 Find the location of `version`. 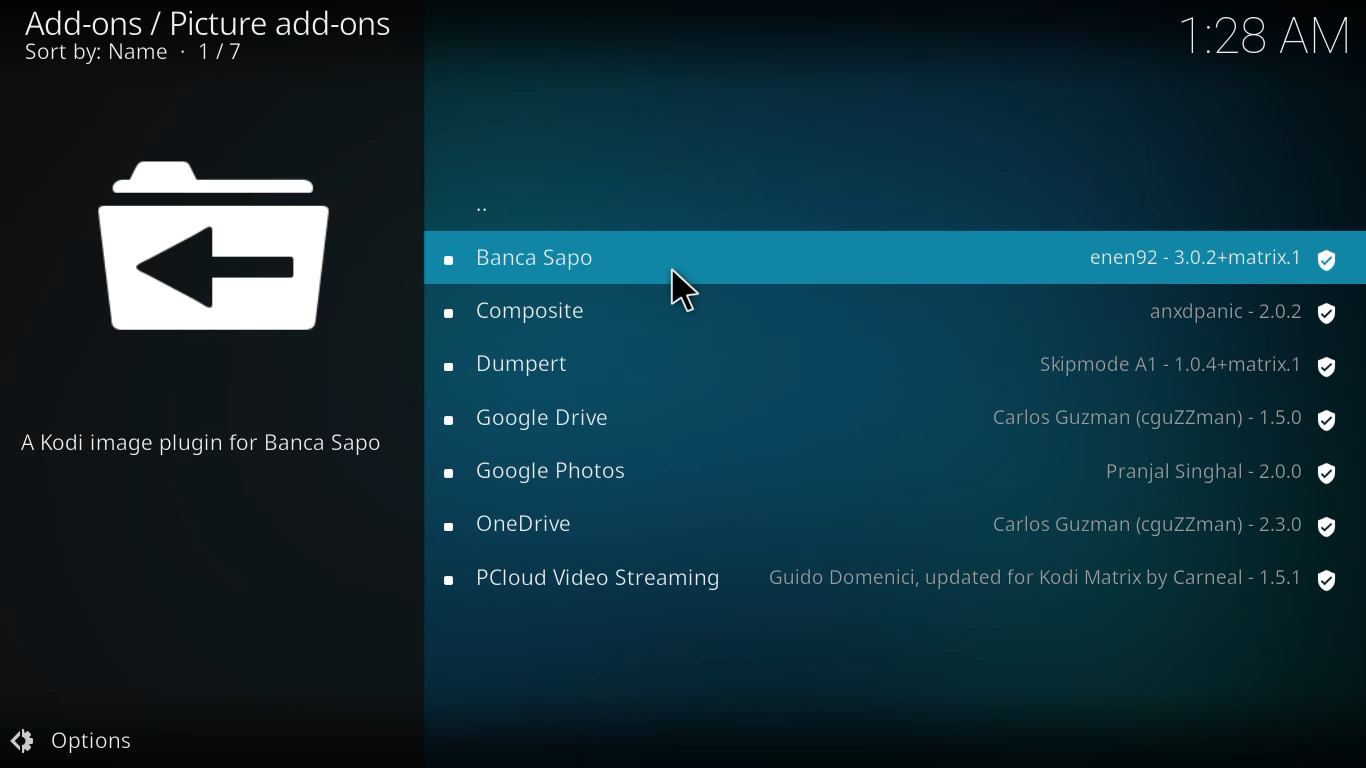

version is located at coordinates (1241, 315).